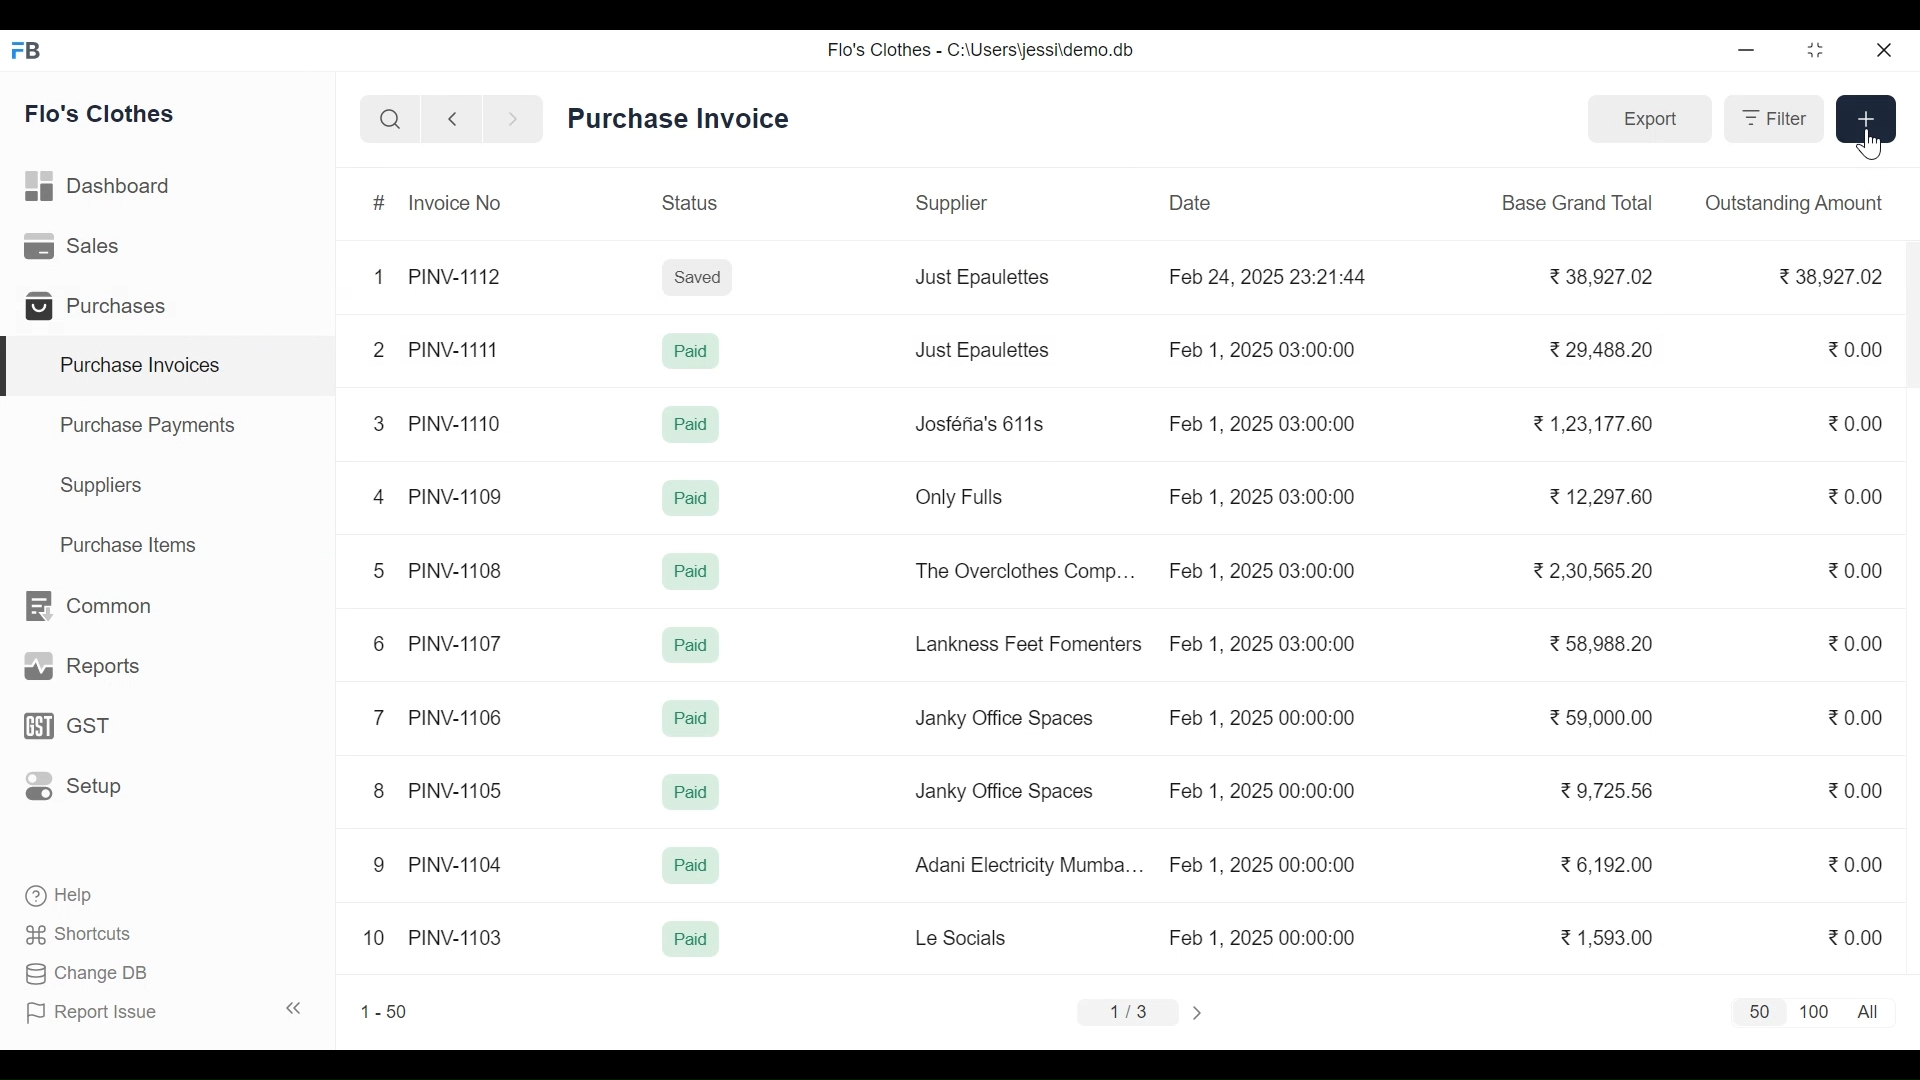 This screenshot has height=1080, width=1920. What do you see at coordinates (512, 120) in the screenshot?
I see `Navigate forward` at bounding box center [512, 120].